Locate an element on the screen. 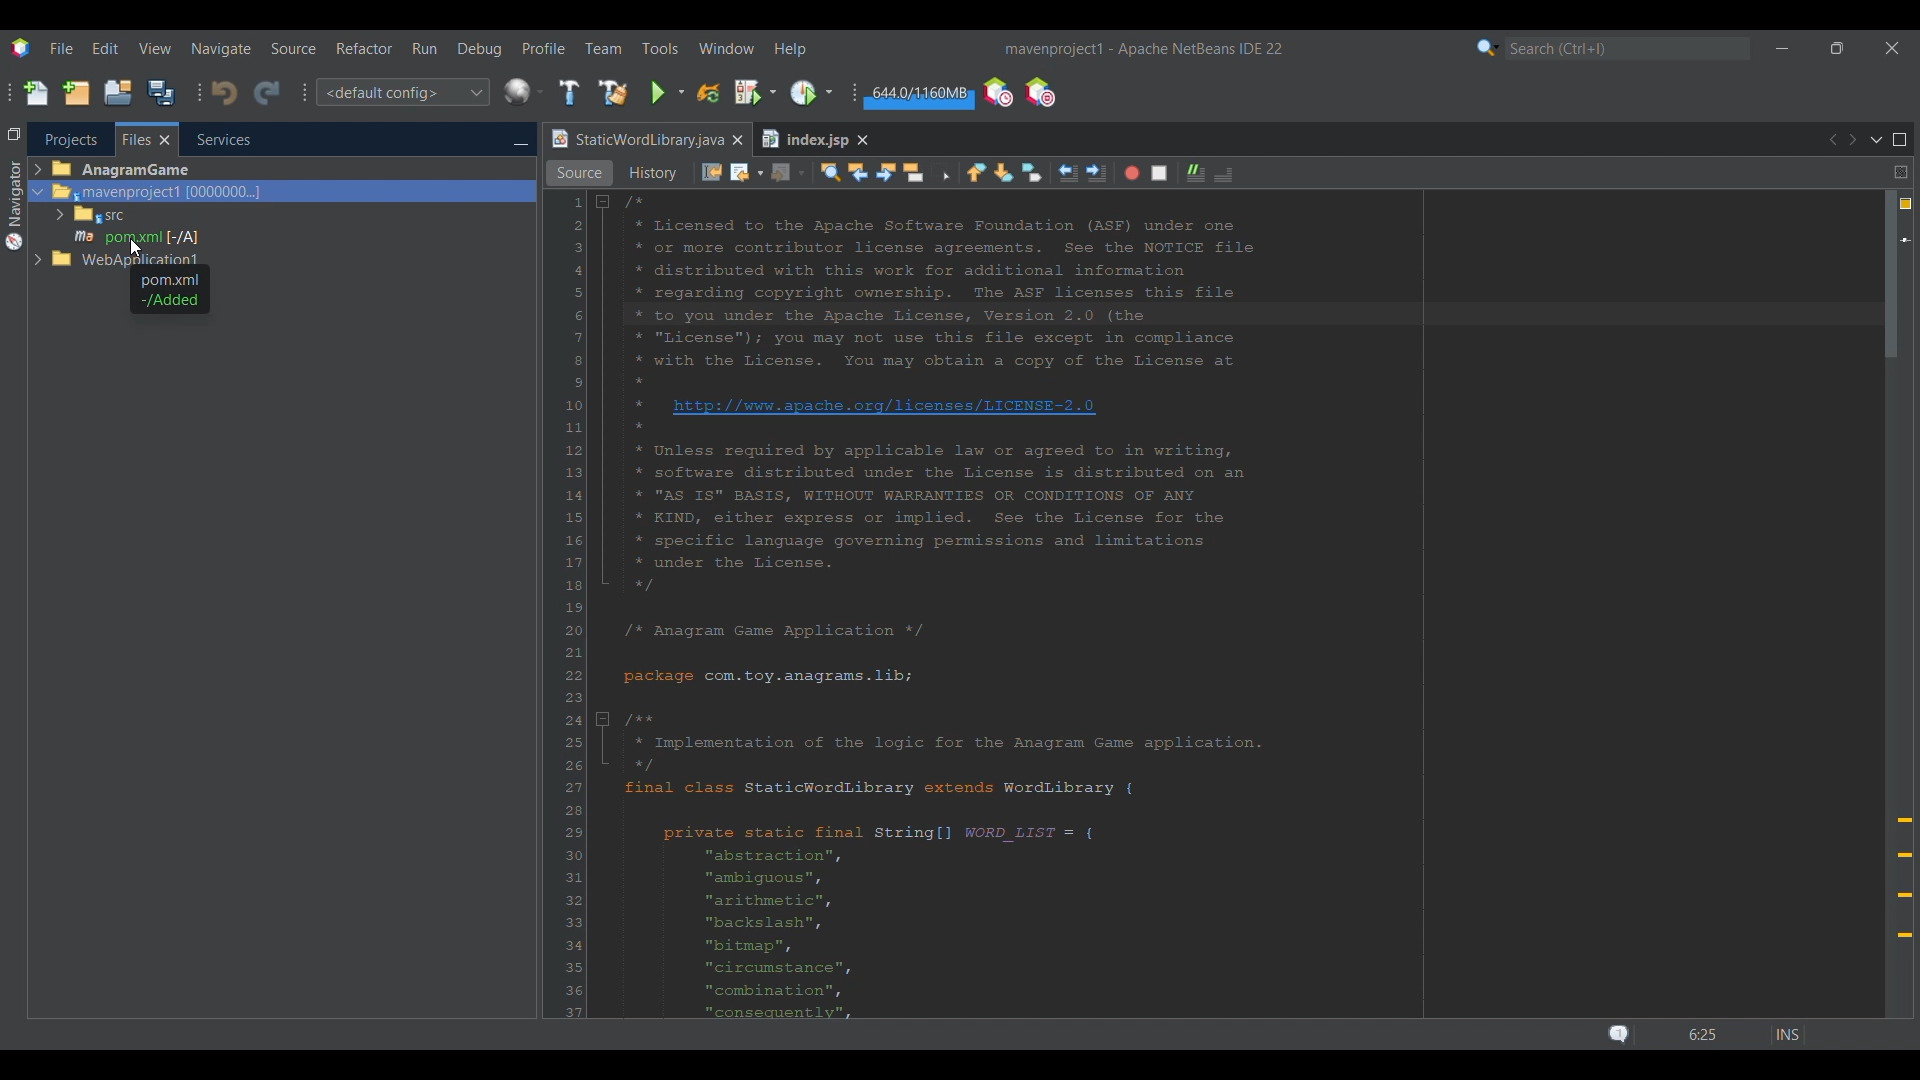 The image size is (1920, 1080). Open project is located at coordinates (118, 92).